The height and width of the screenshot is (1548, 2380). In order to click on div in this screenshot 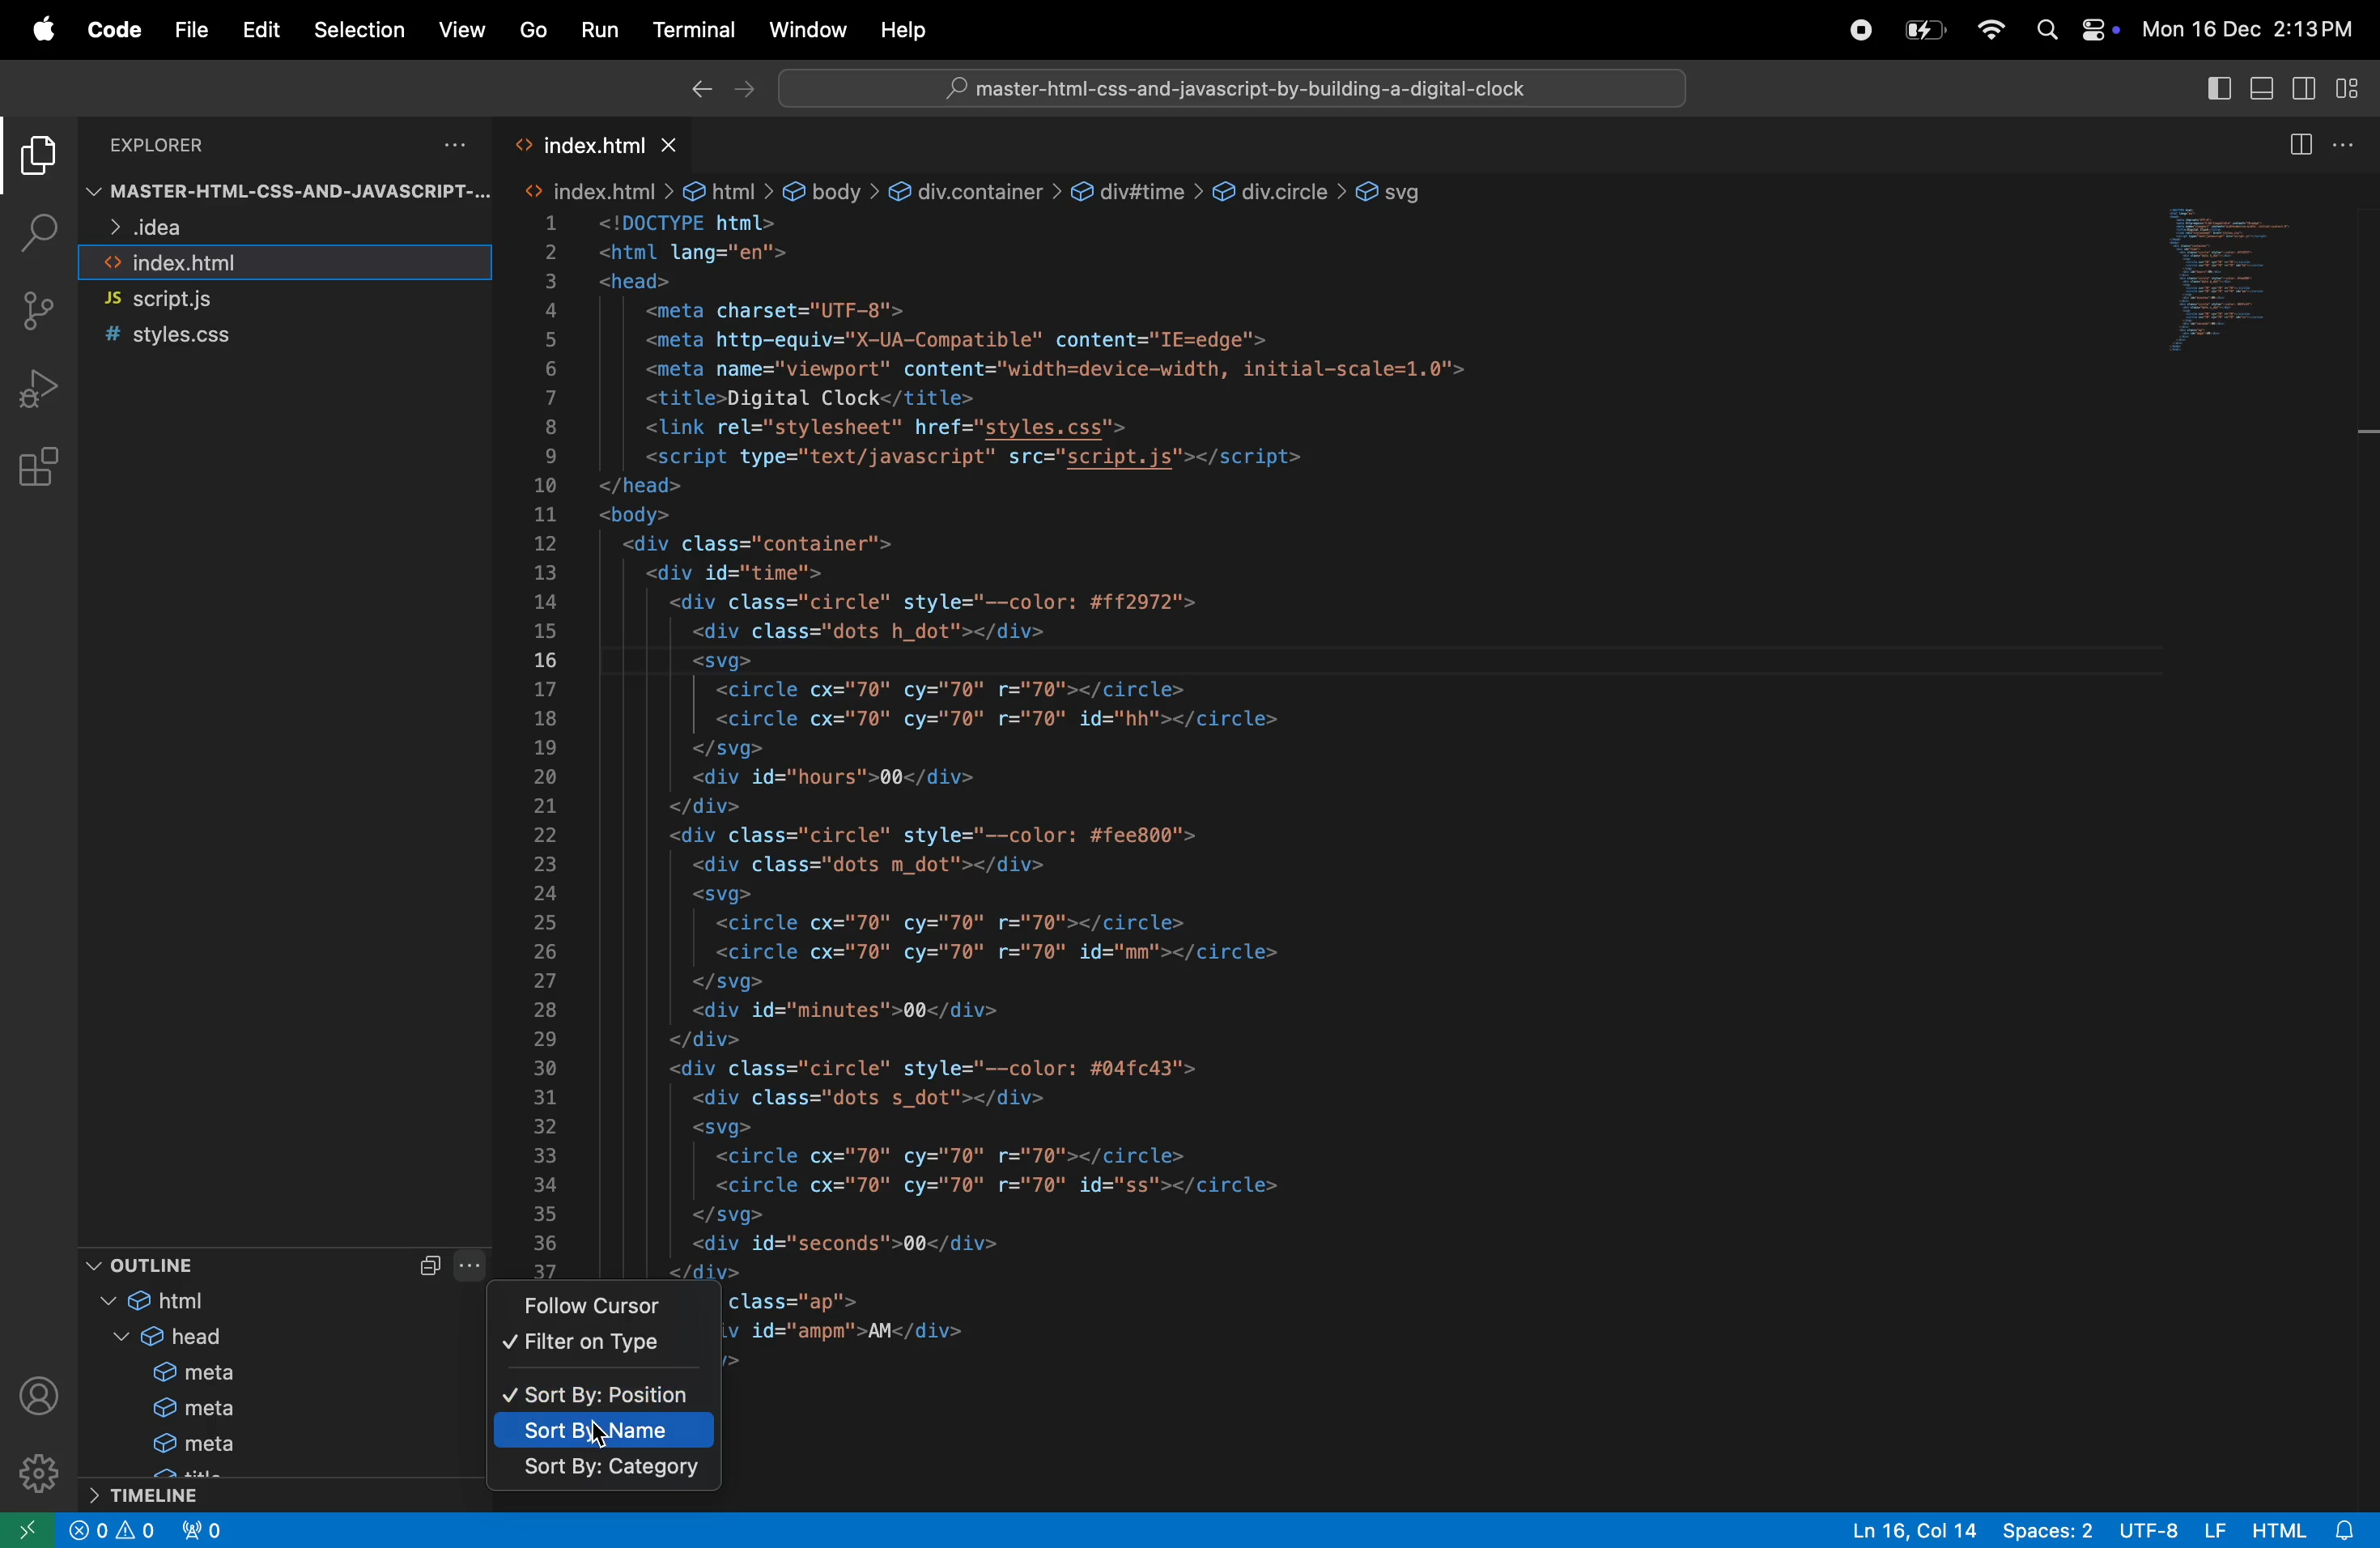, I will do `click(975, 191)`.